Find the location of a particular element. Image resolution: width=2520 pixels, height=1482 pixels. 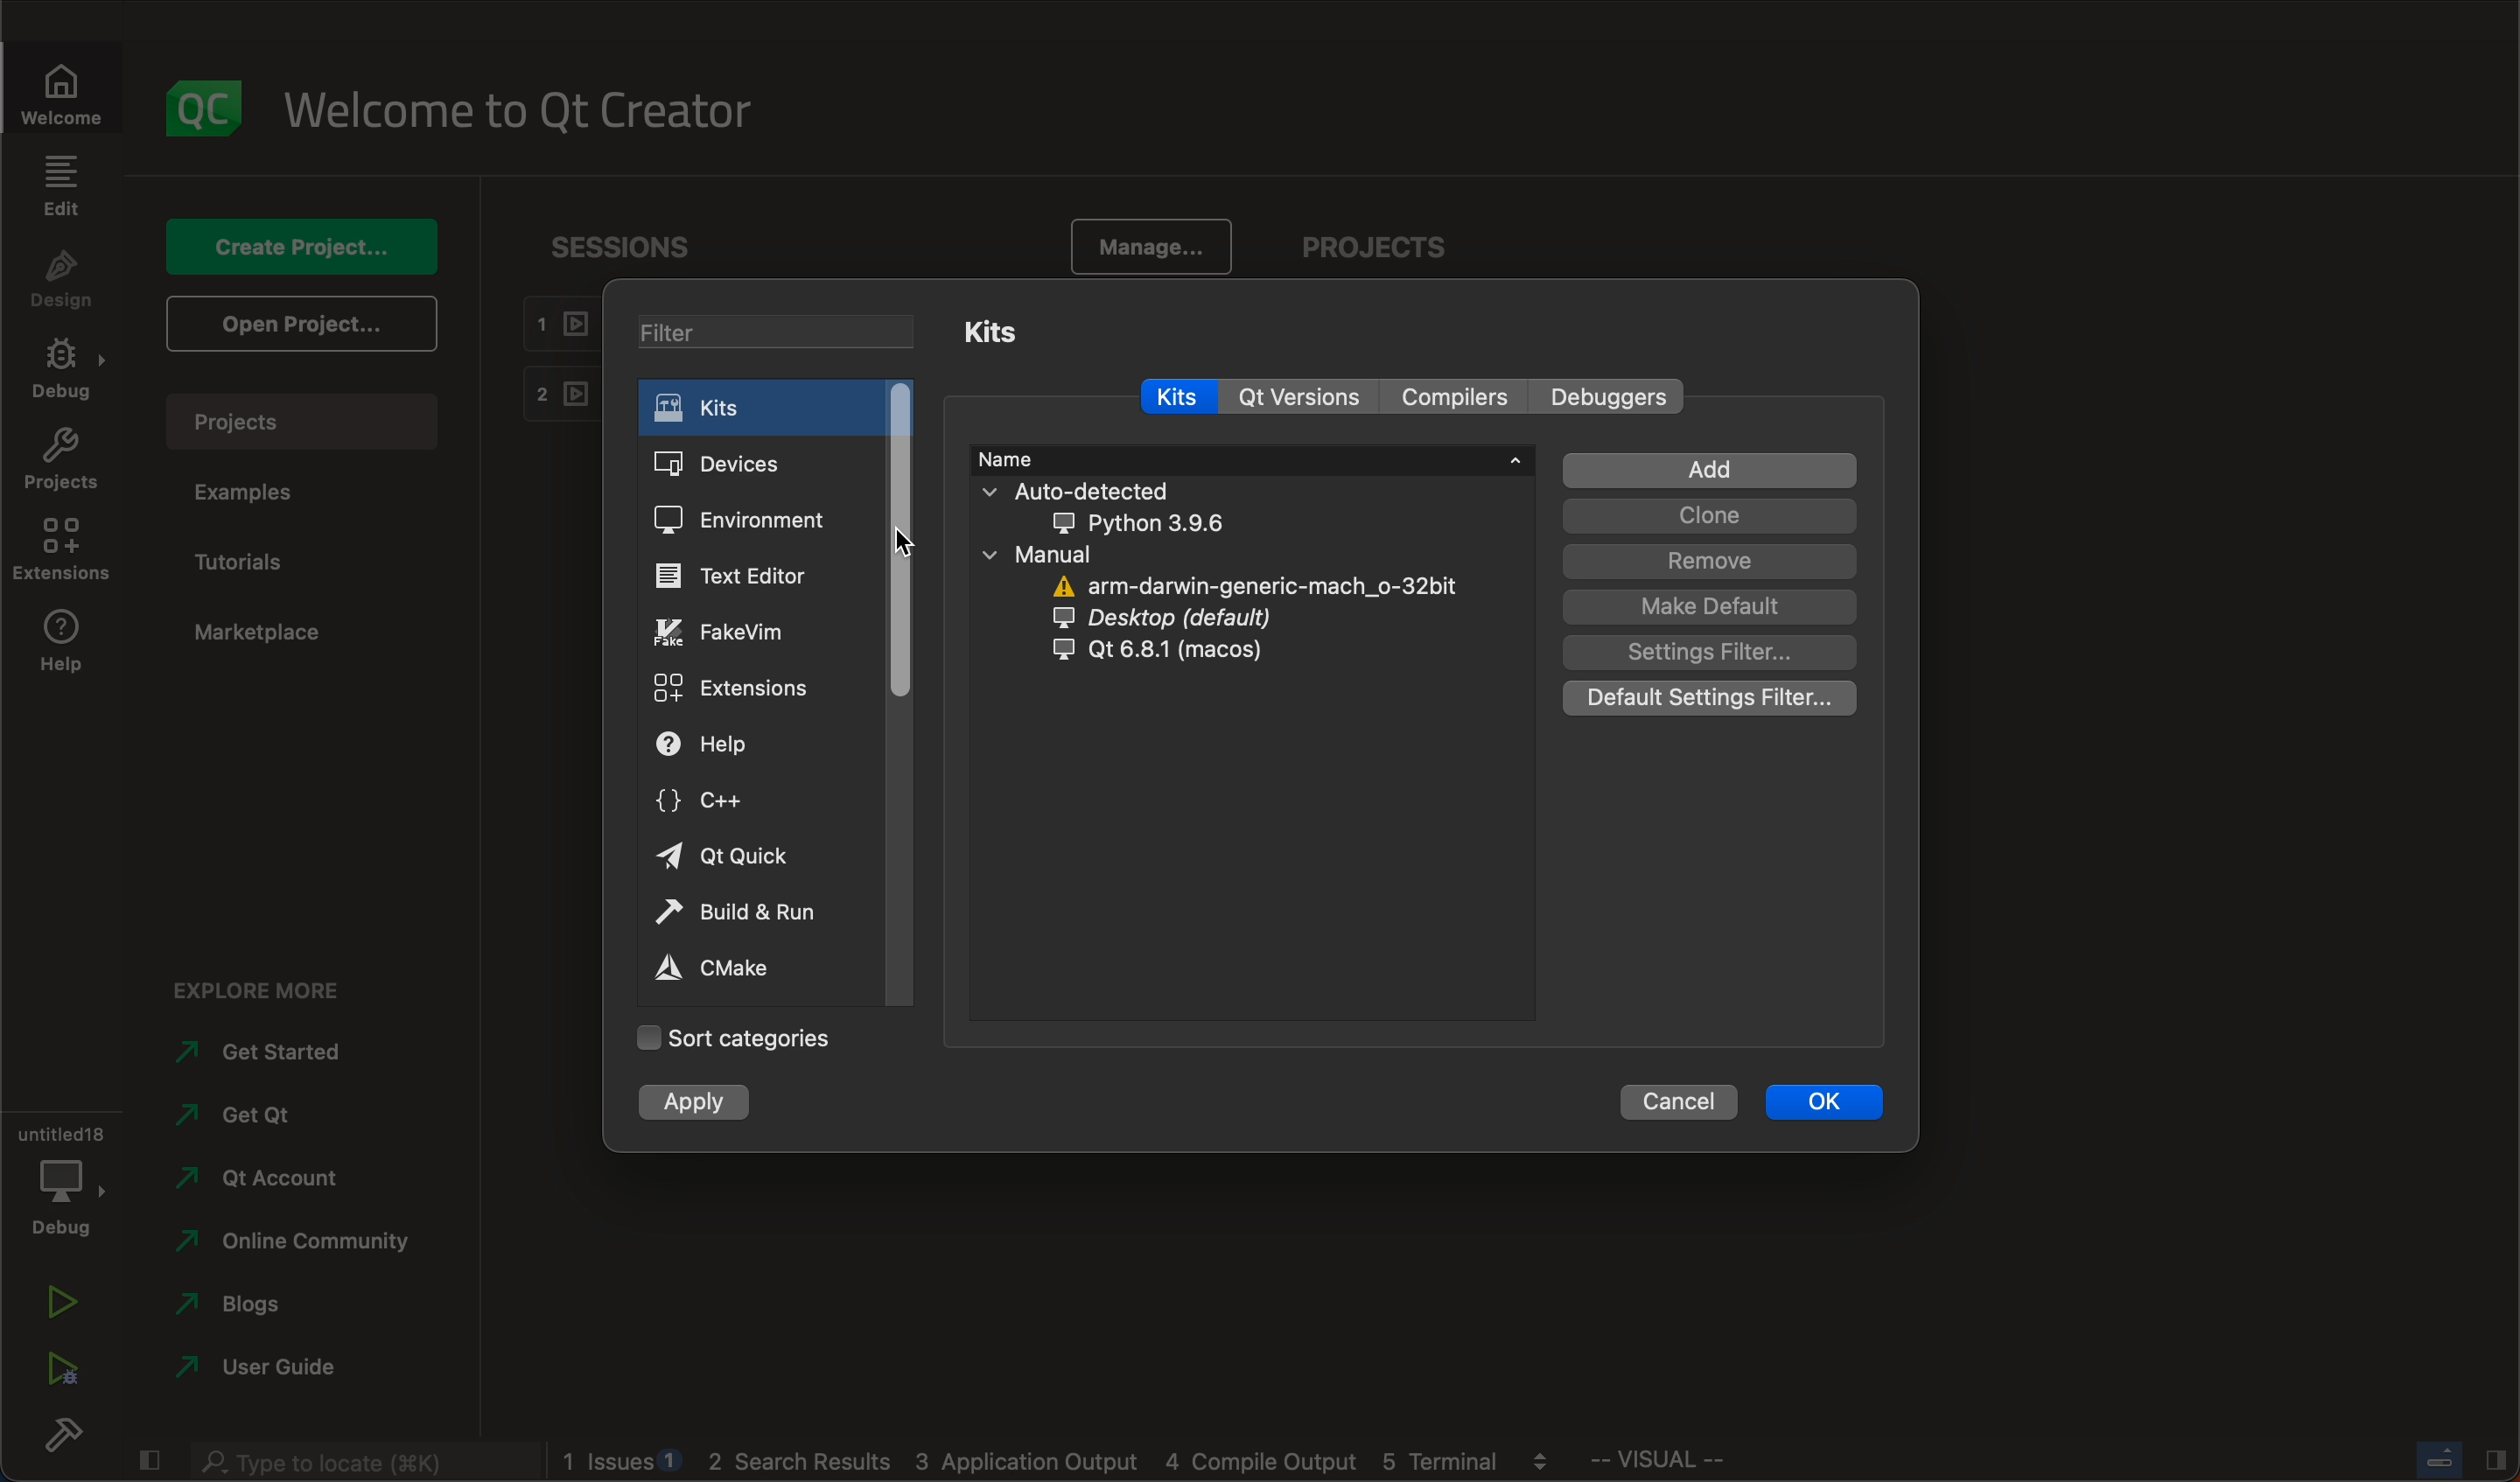

tutorials is located at coordinates (262, 559).